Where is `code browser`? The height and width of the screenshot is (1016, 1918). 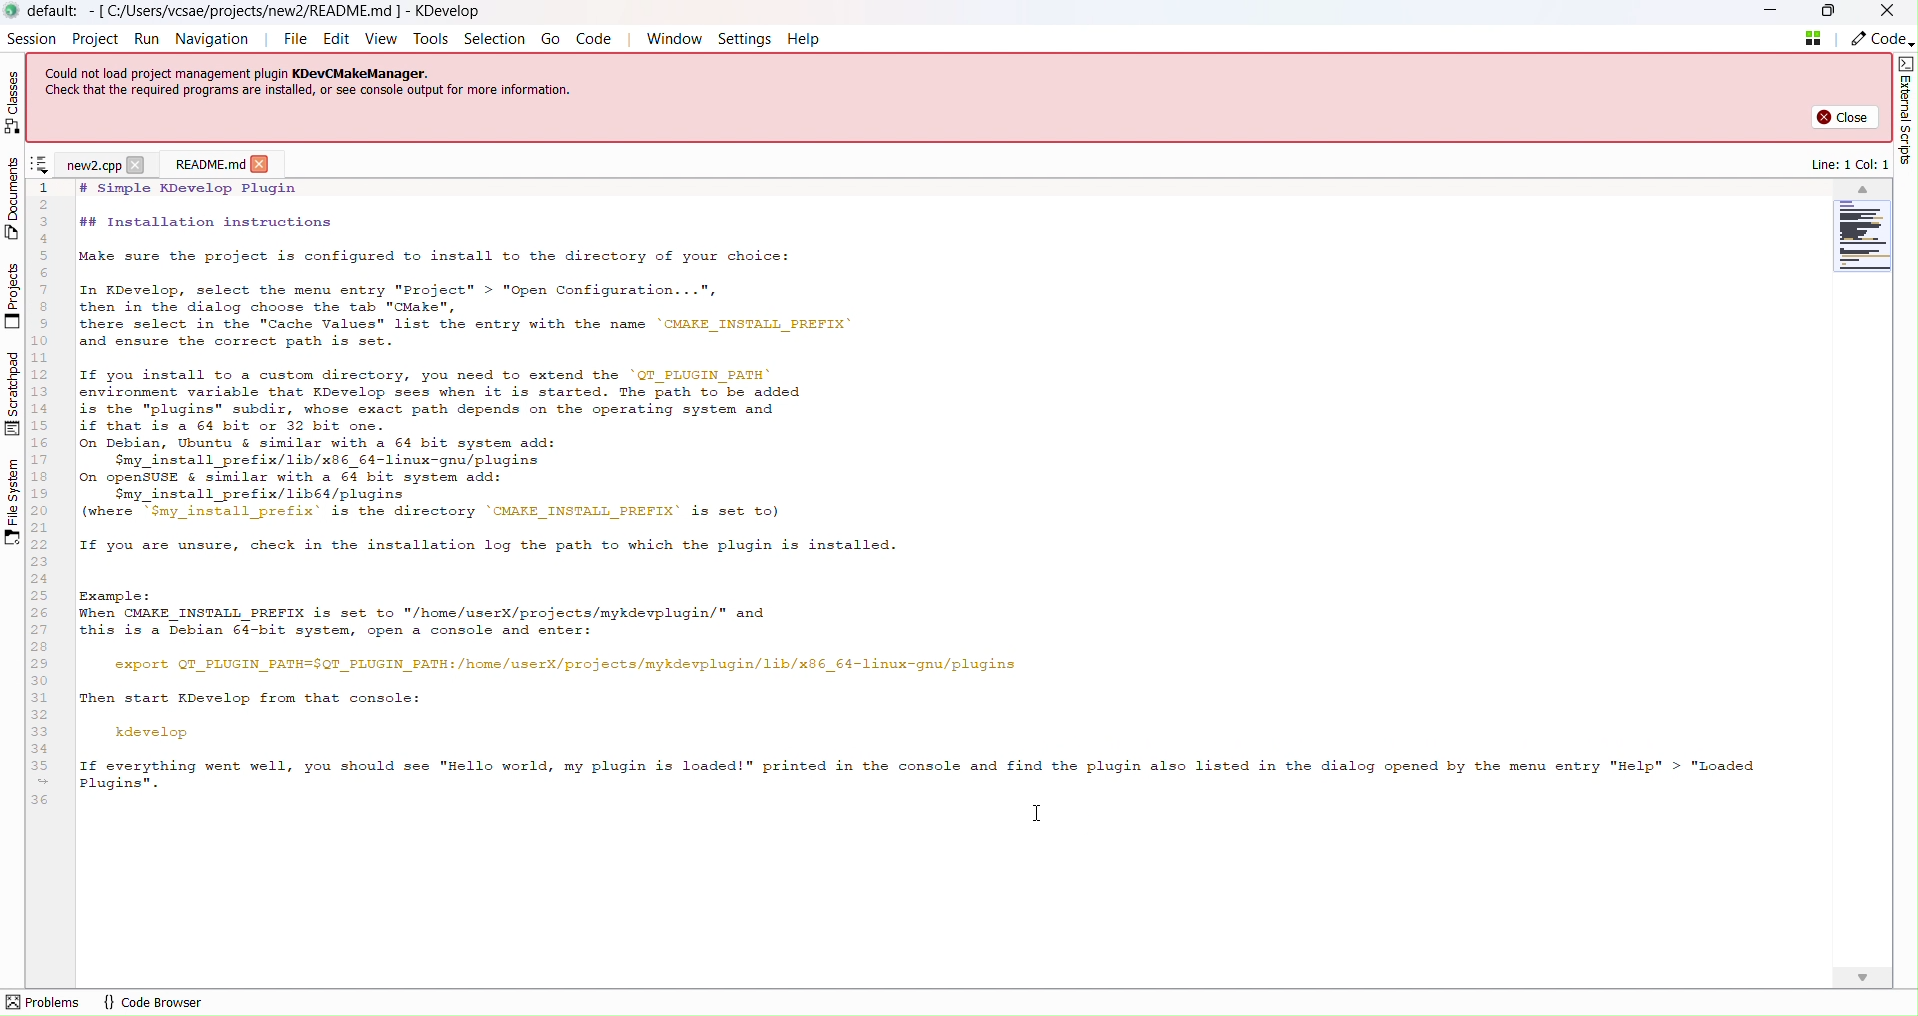 code browser is located at coordinates (153, 1002).